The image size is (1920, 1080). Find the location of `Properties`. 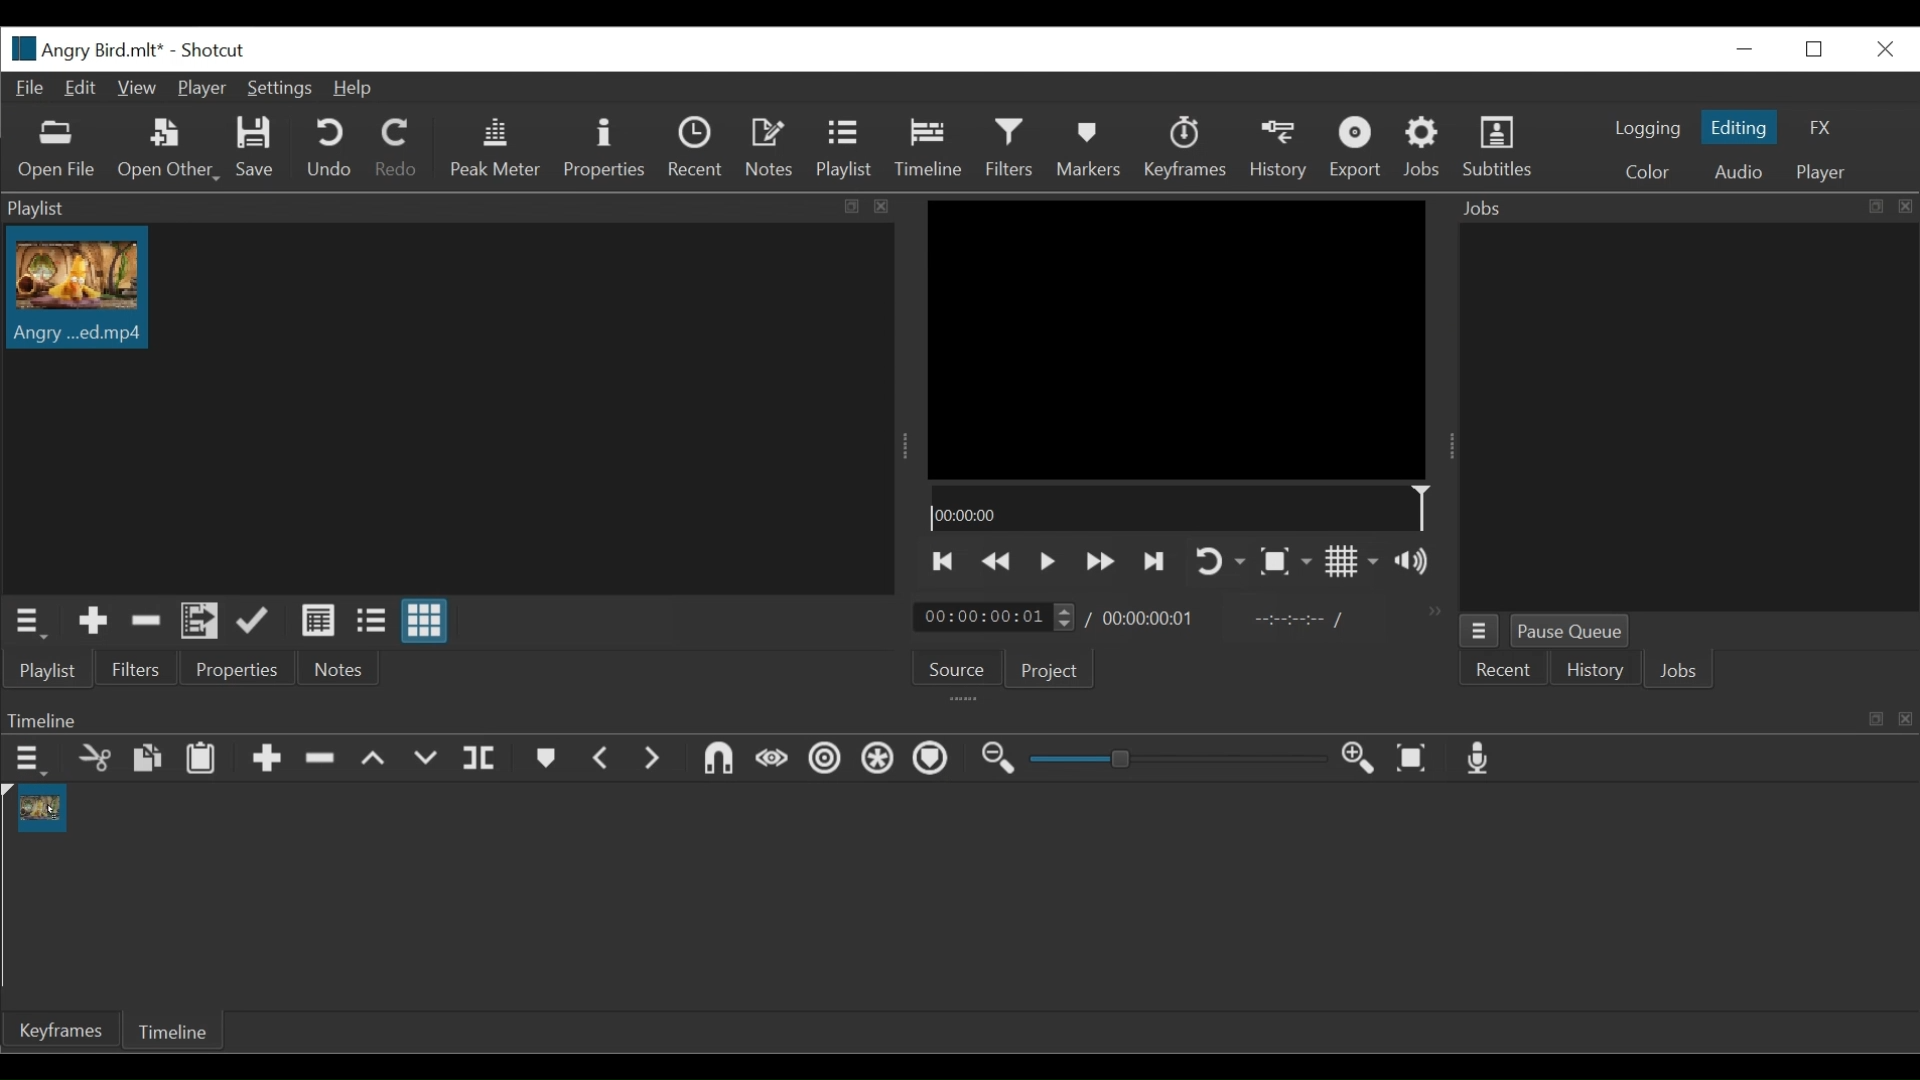

Properties is located at coordinates (235, 671).